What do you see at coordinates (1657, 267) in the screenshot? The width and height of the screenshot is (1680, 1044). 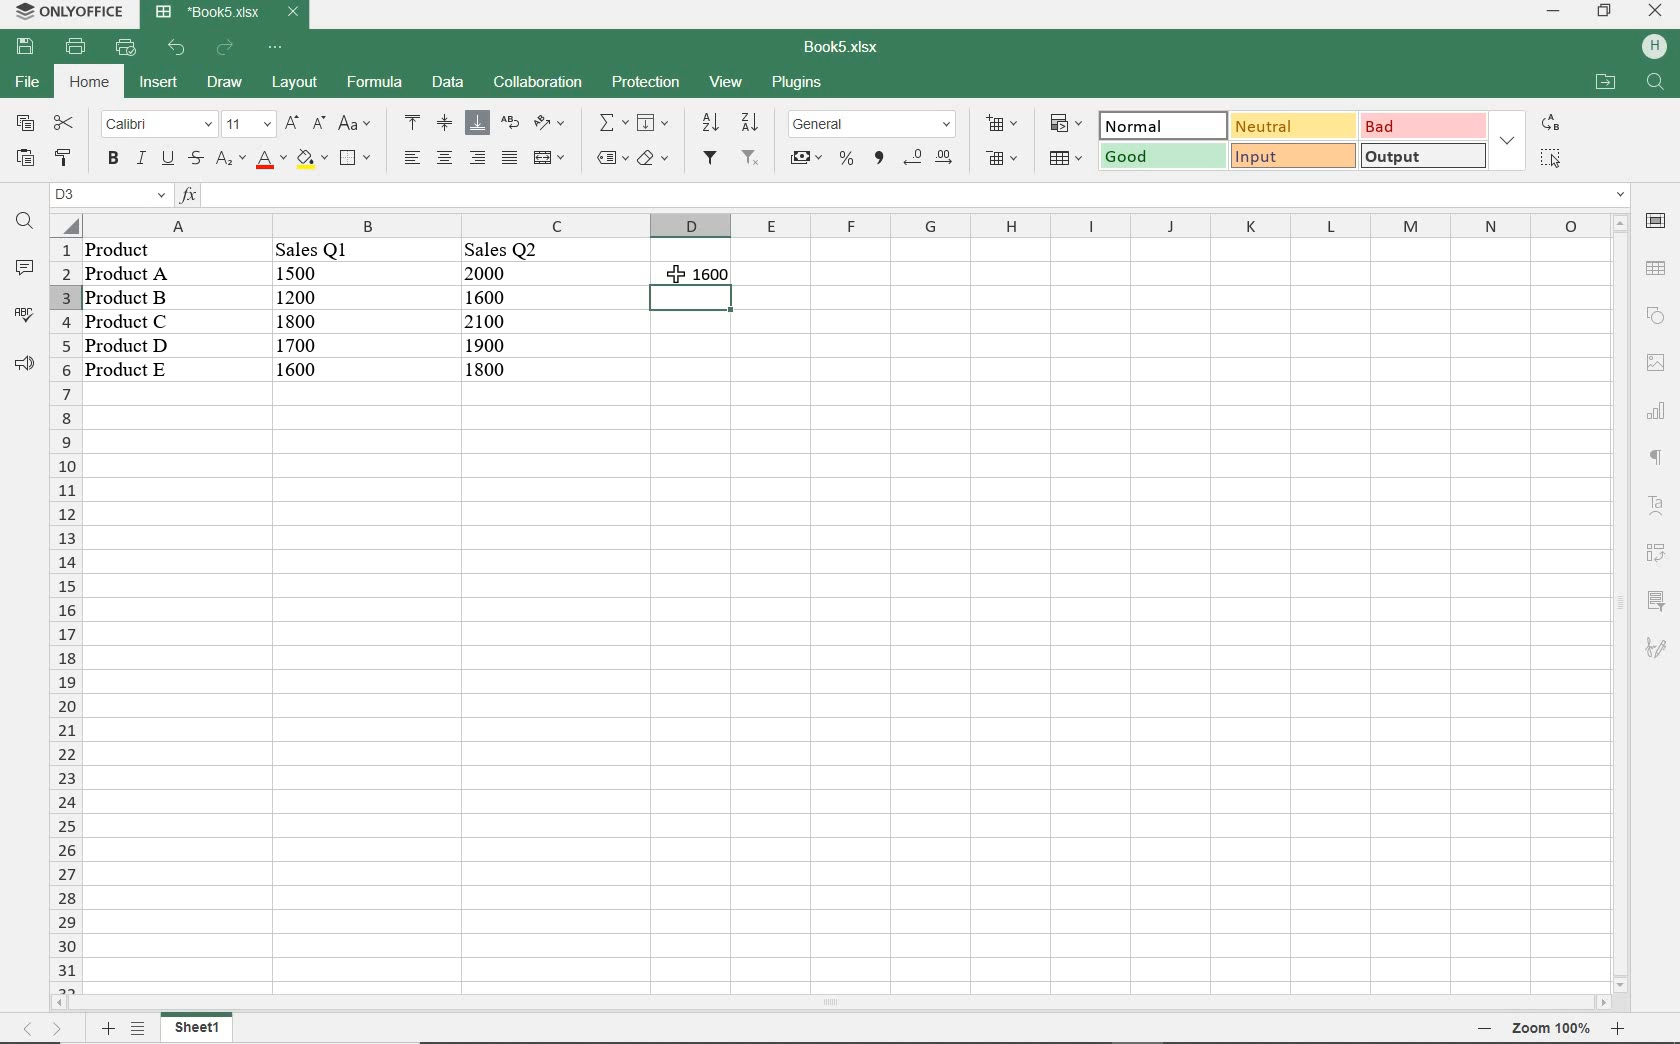 I see `table` at bounding box center [1657, 267].